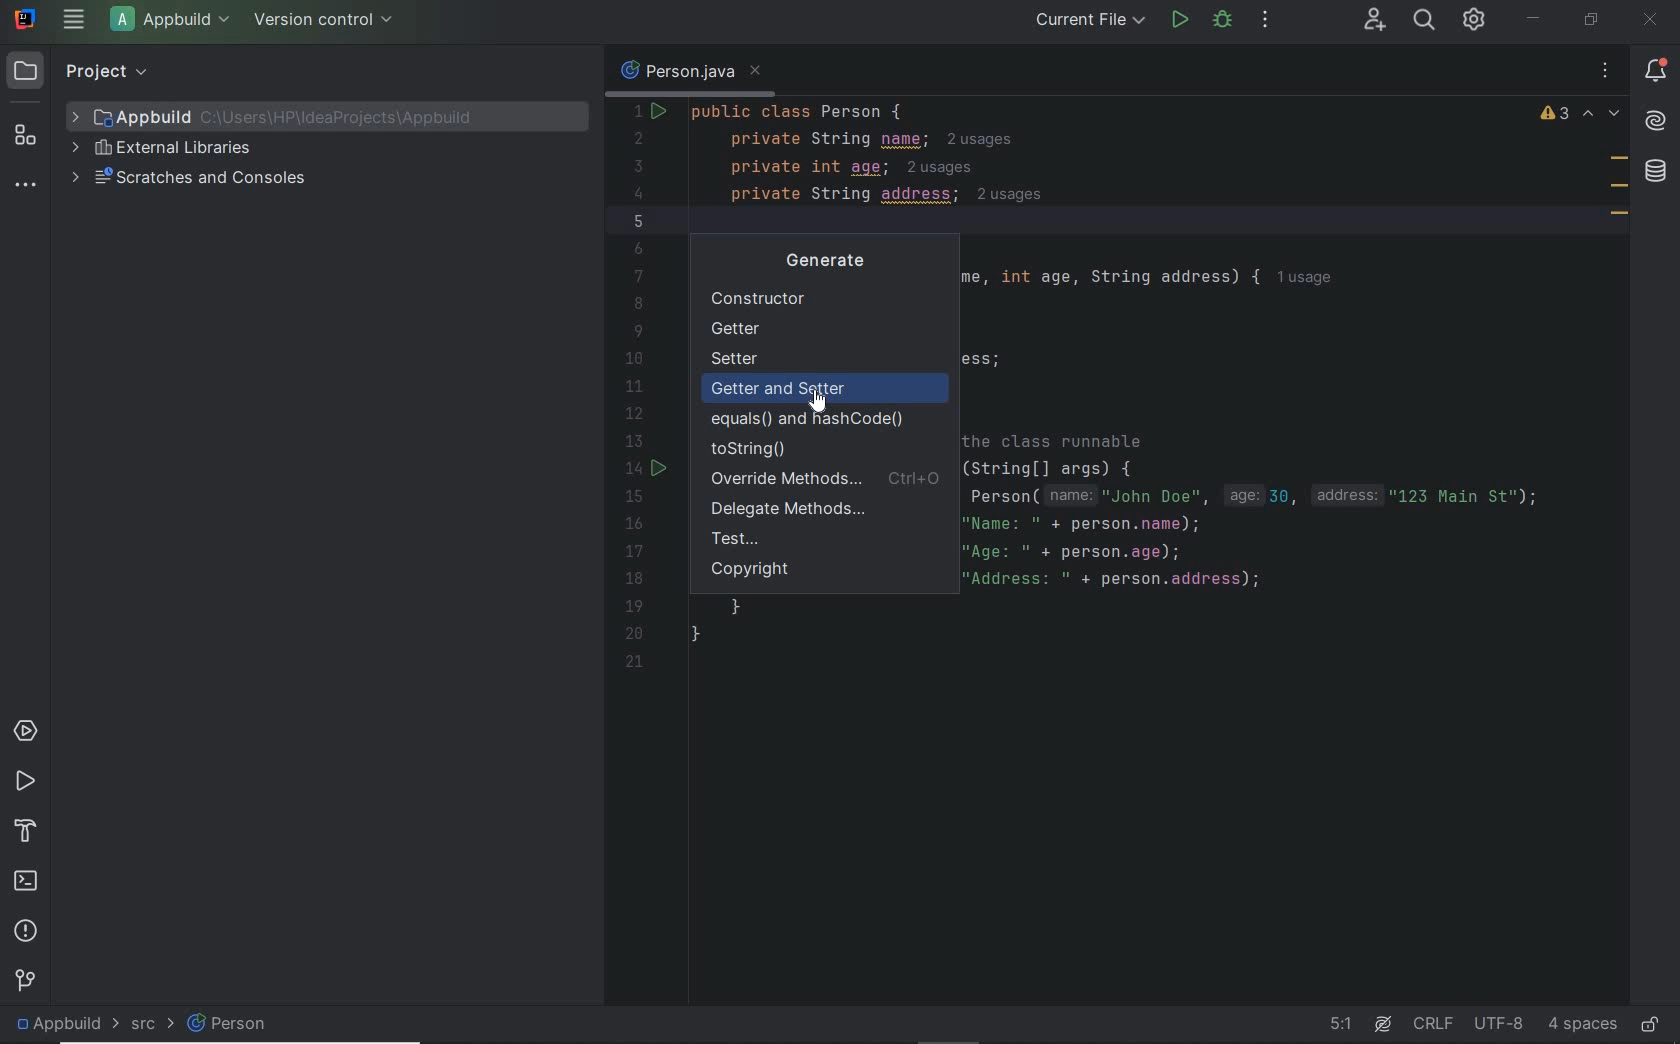 The height and width of the screenshot is (1044, 1680). Describe the element at coordinates (289, 116) in the screenshot. I see `project file name` at that location.